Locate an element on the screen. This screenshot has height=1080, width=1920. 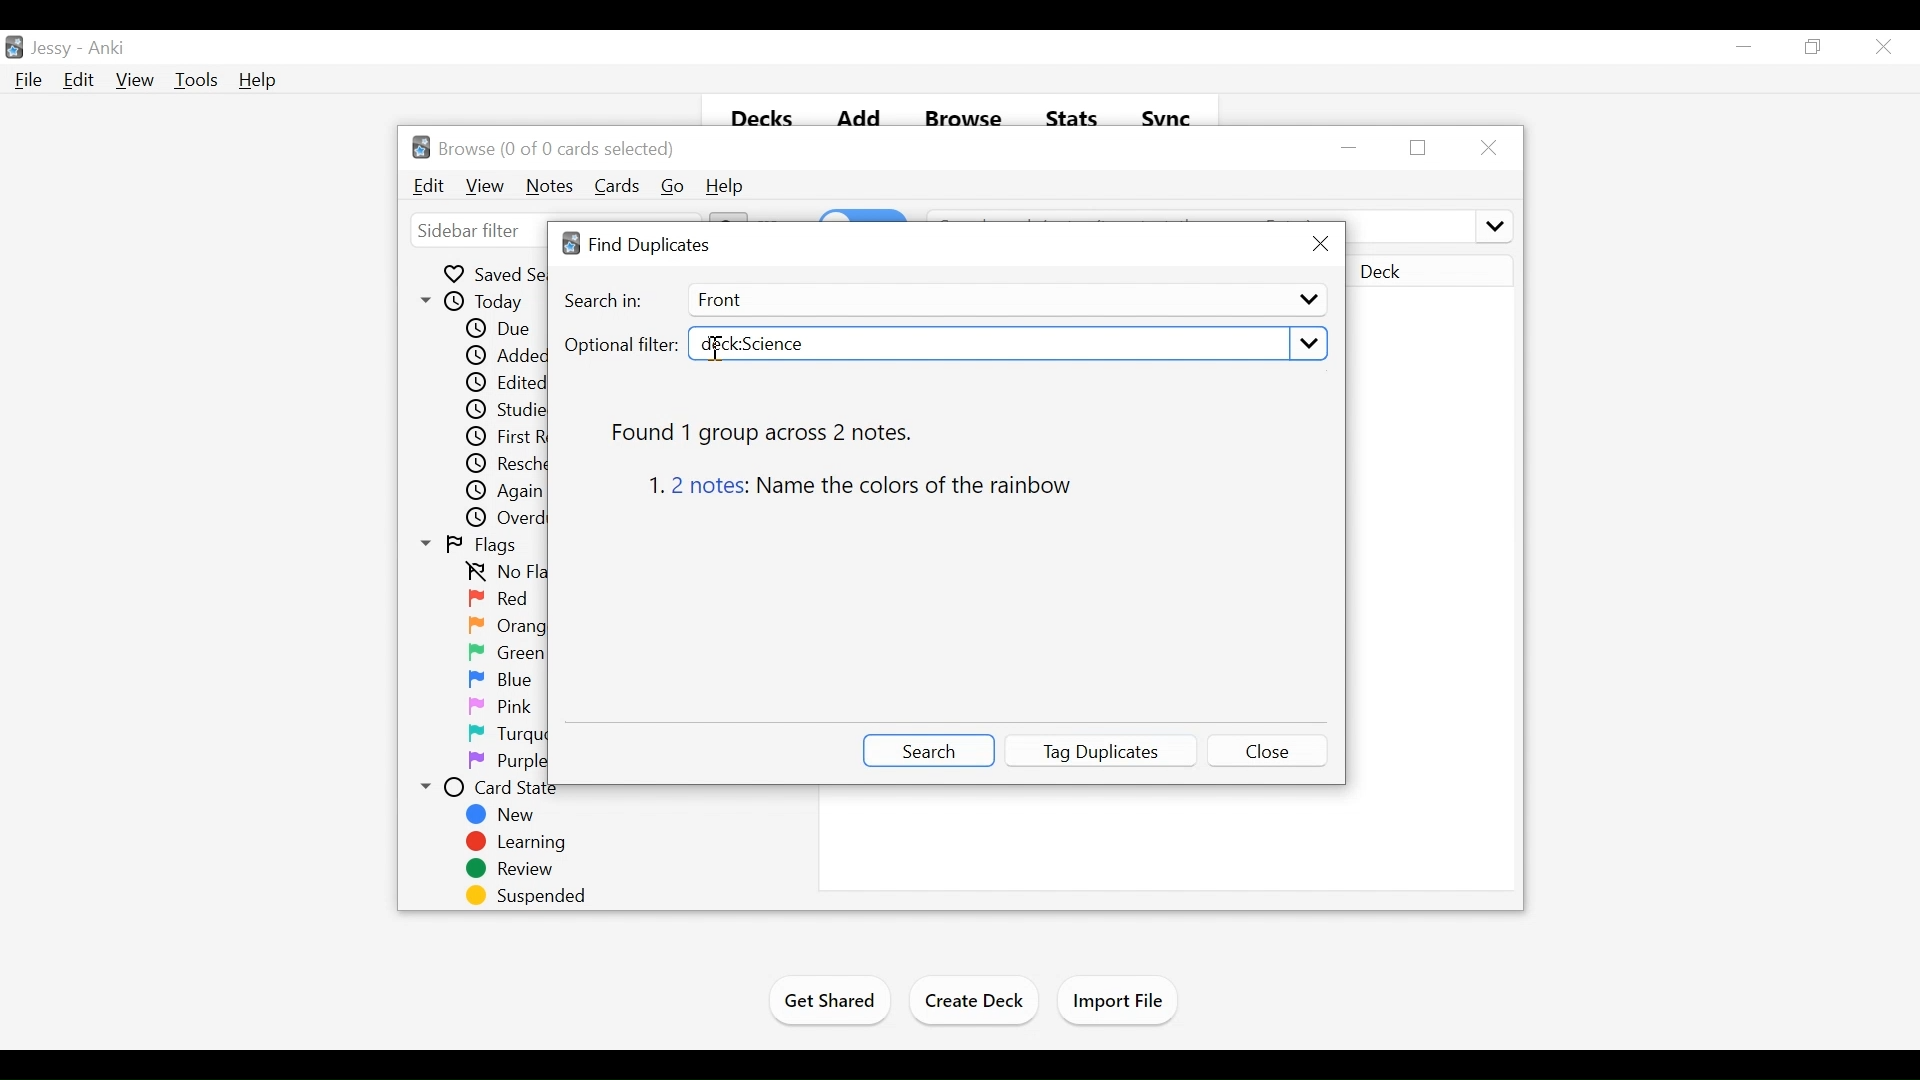
Optional Filter is located at coordinates (620, 346).